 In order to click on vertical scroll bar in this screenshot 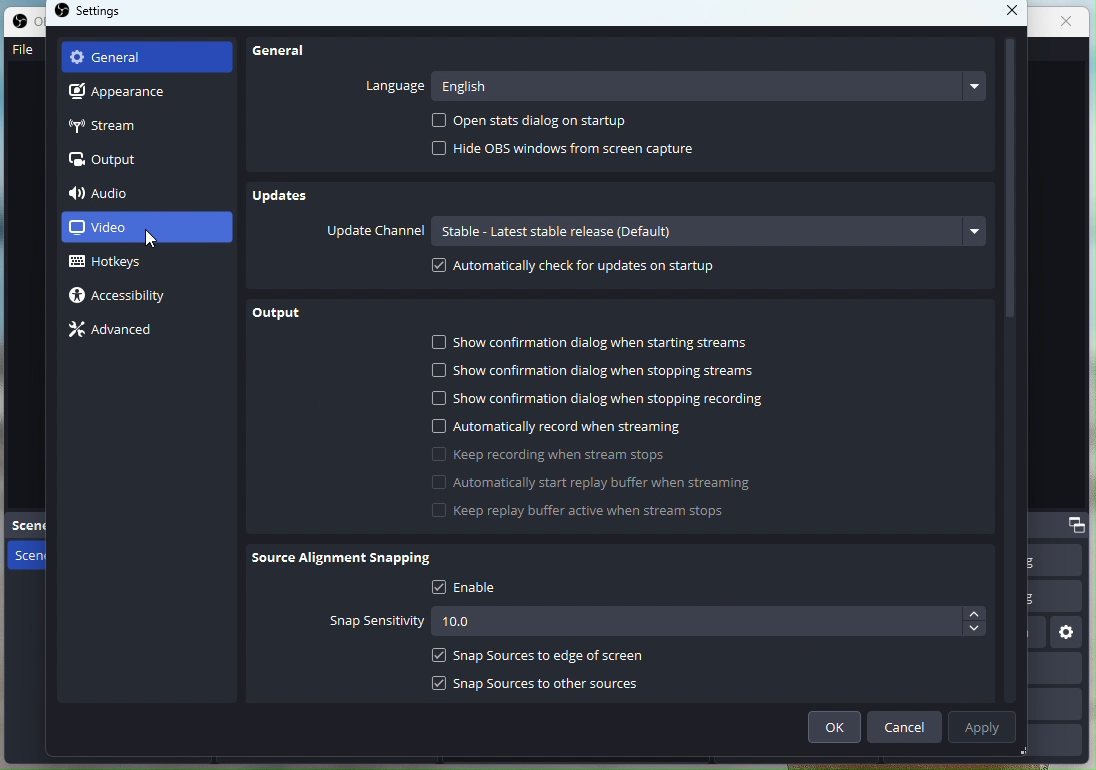, I will do `click(1012, 188)`.